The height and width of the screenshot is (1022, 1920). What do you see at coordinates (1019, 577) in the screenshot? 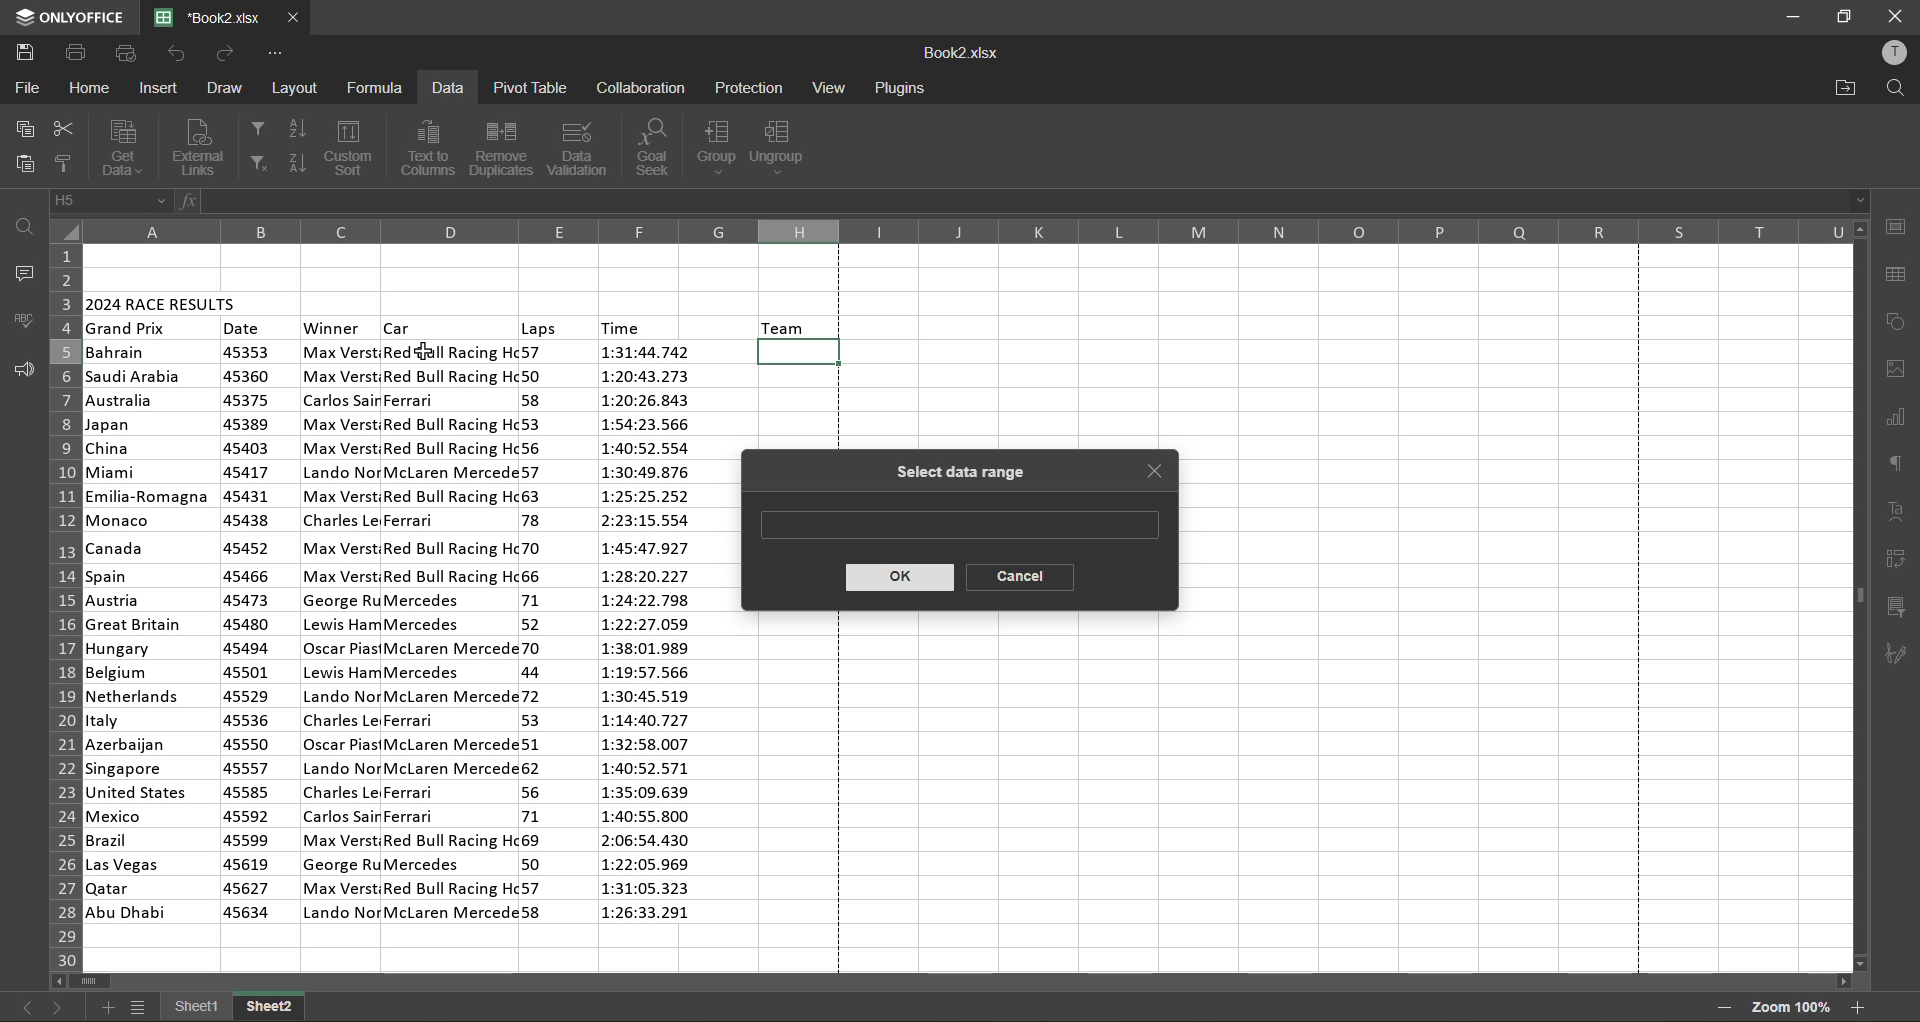
I see `cancel` at bounding box center [1019, 577].